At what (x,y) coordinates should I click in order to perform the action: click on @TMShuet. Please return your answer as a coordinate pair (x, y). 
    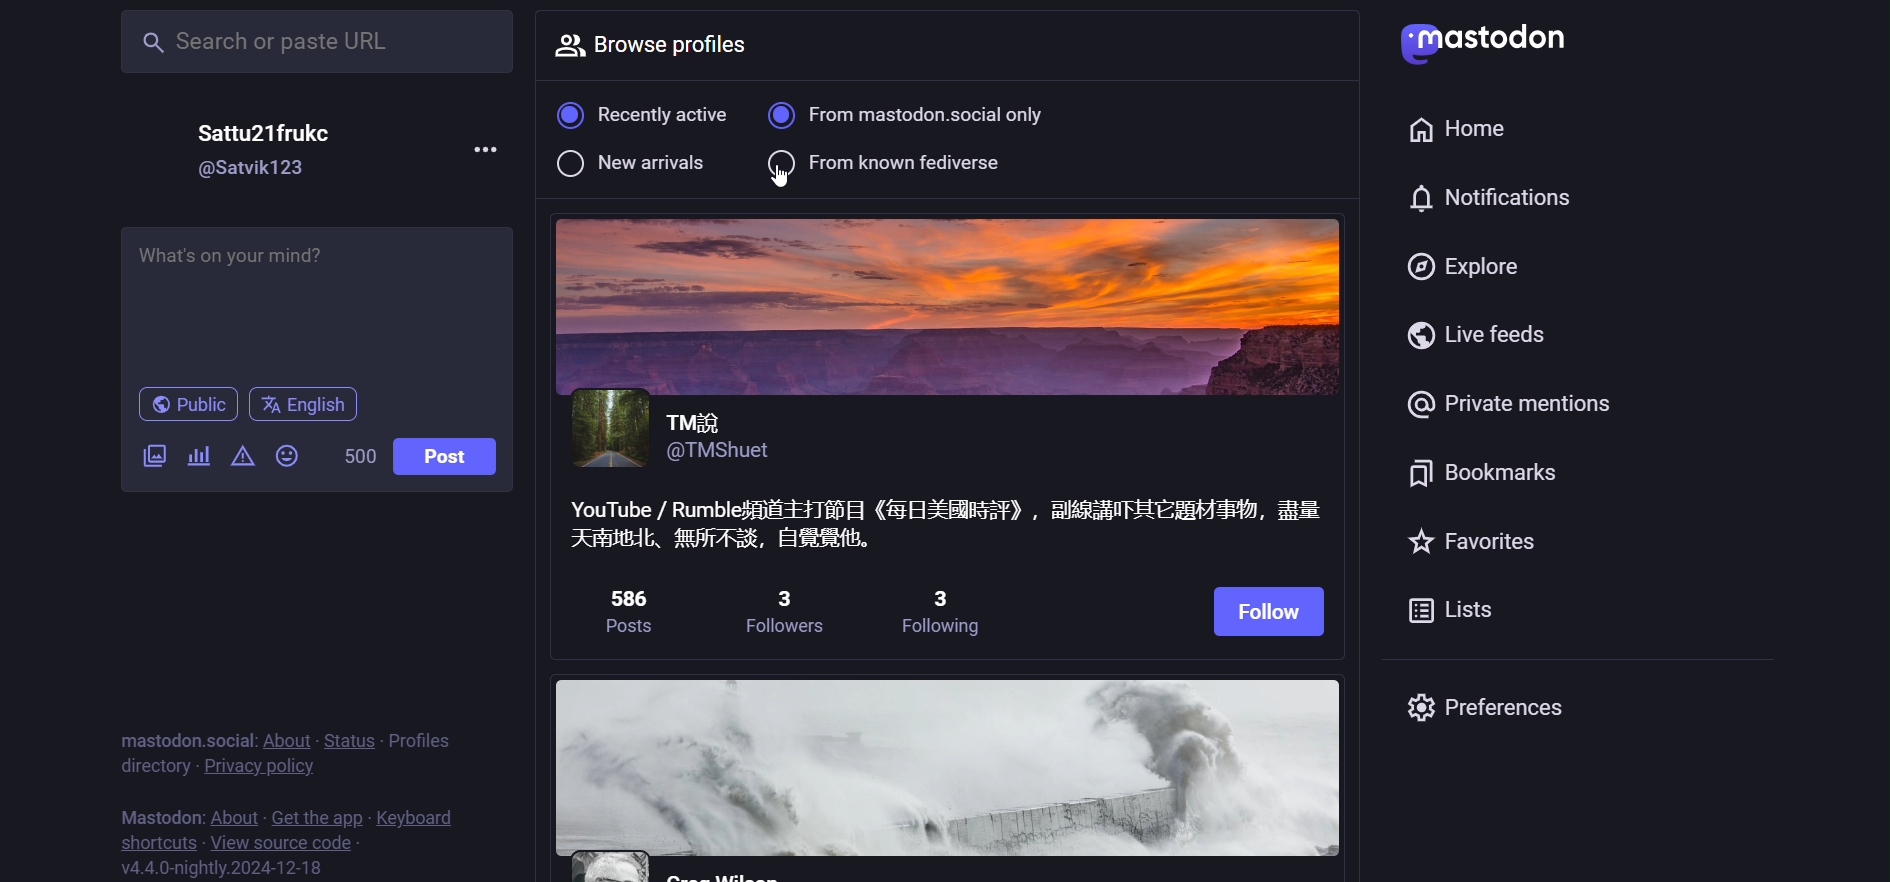
    Looking at the image, I should click on (725, 452).